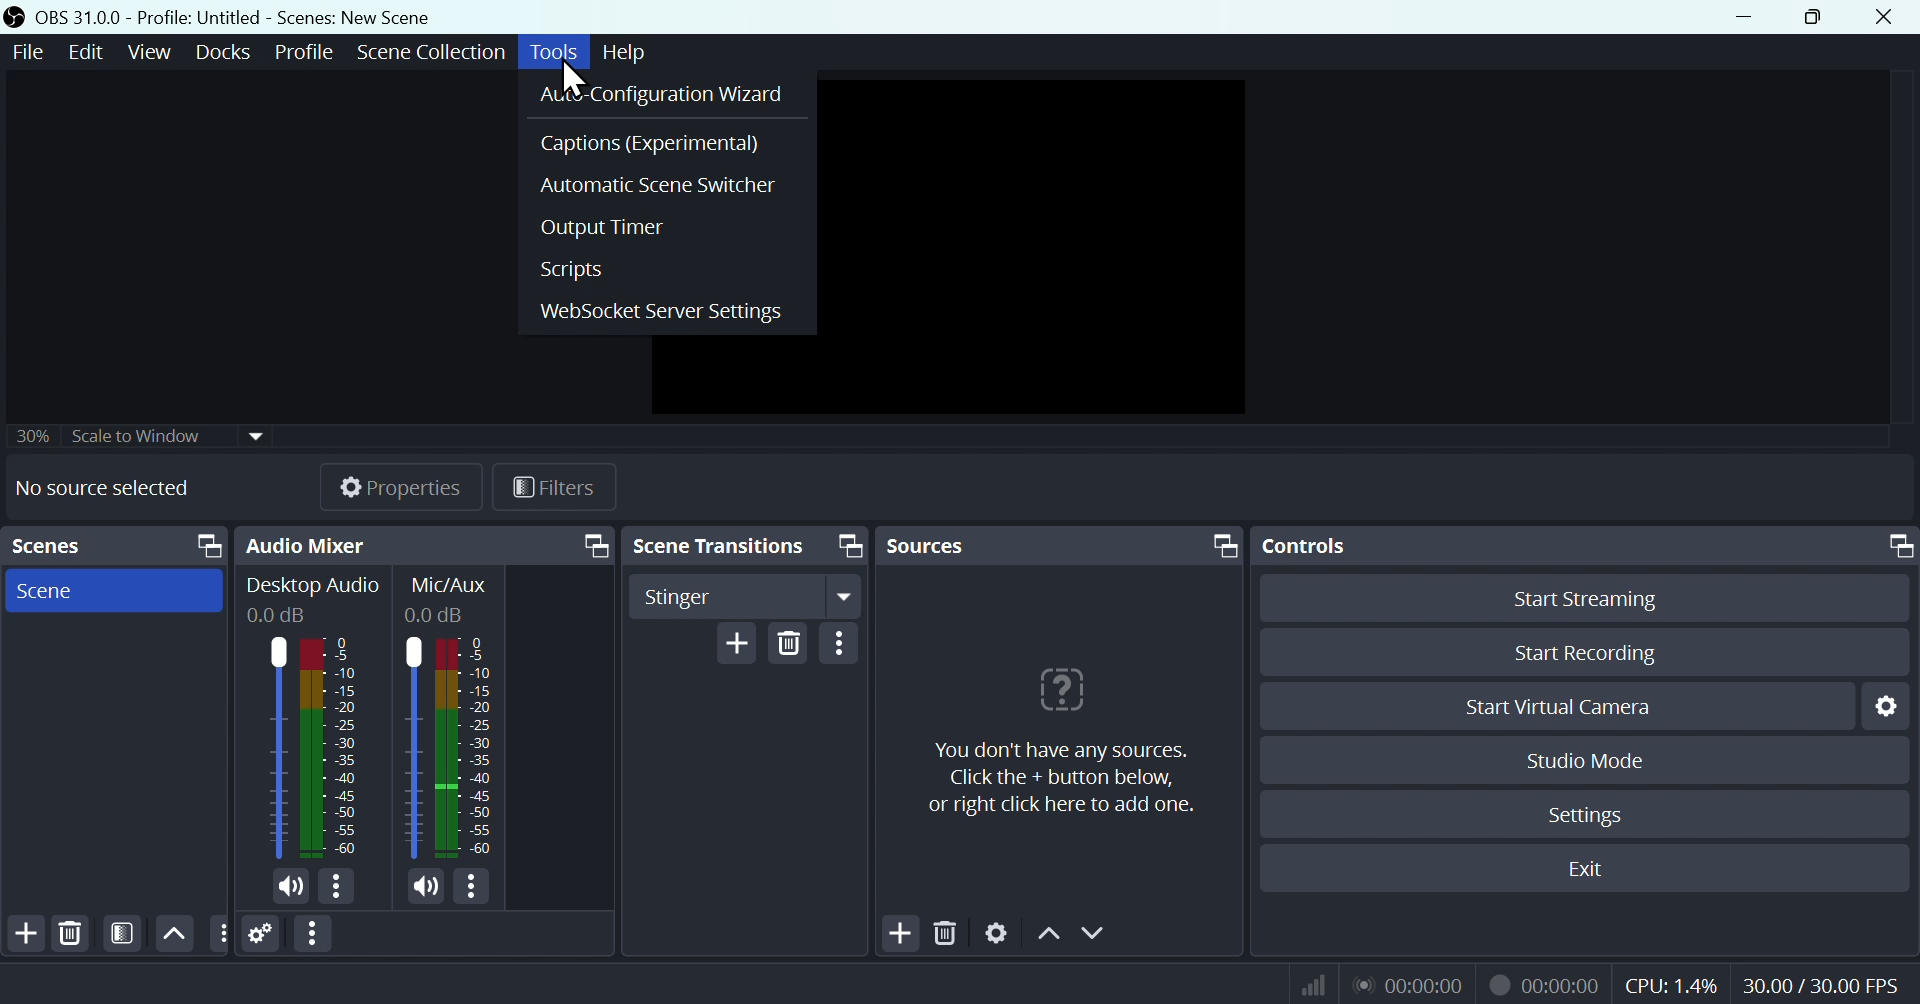  Describe the element at coordinates (1583, 653) in the screenshot. I see `Start Recording` at that location.